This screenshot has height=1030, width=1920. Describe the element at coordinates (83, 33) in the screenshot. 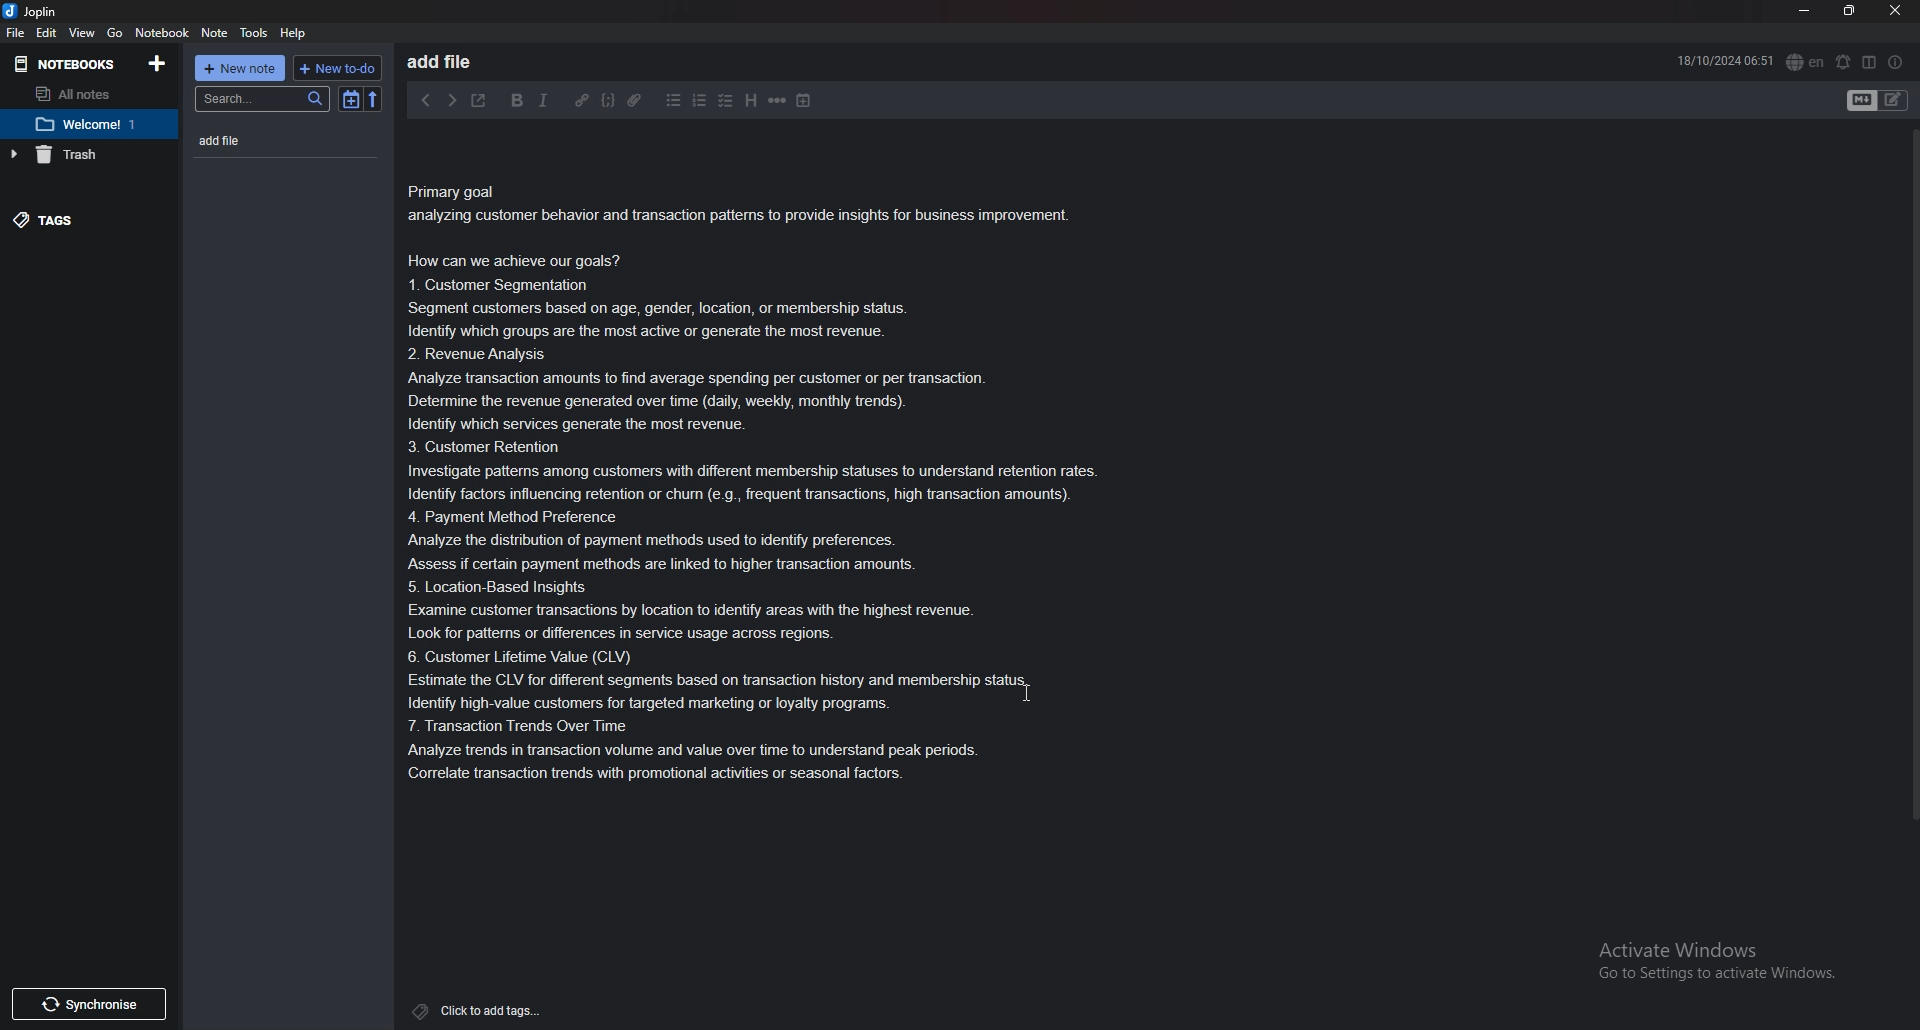

I see `view` at that location.